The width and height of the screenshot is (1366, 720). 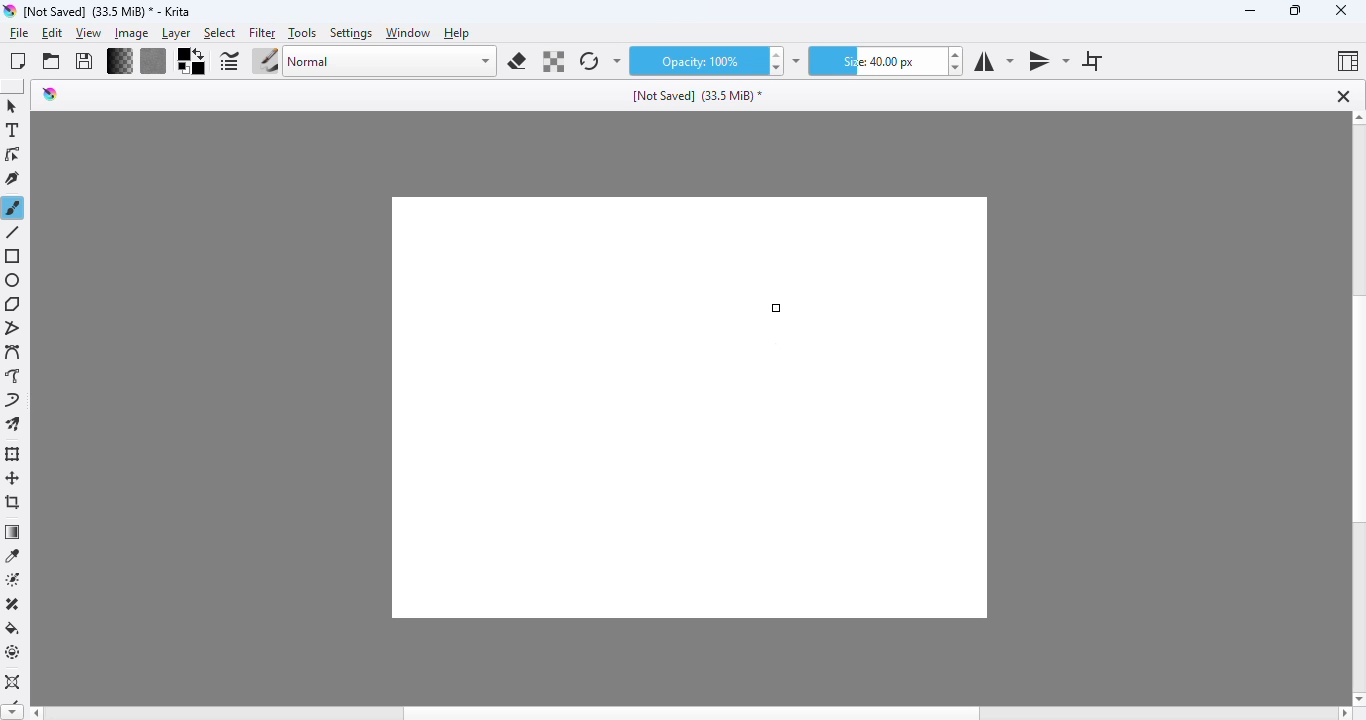 I want to click on crop the image to an area, so click(x=13, y=502).